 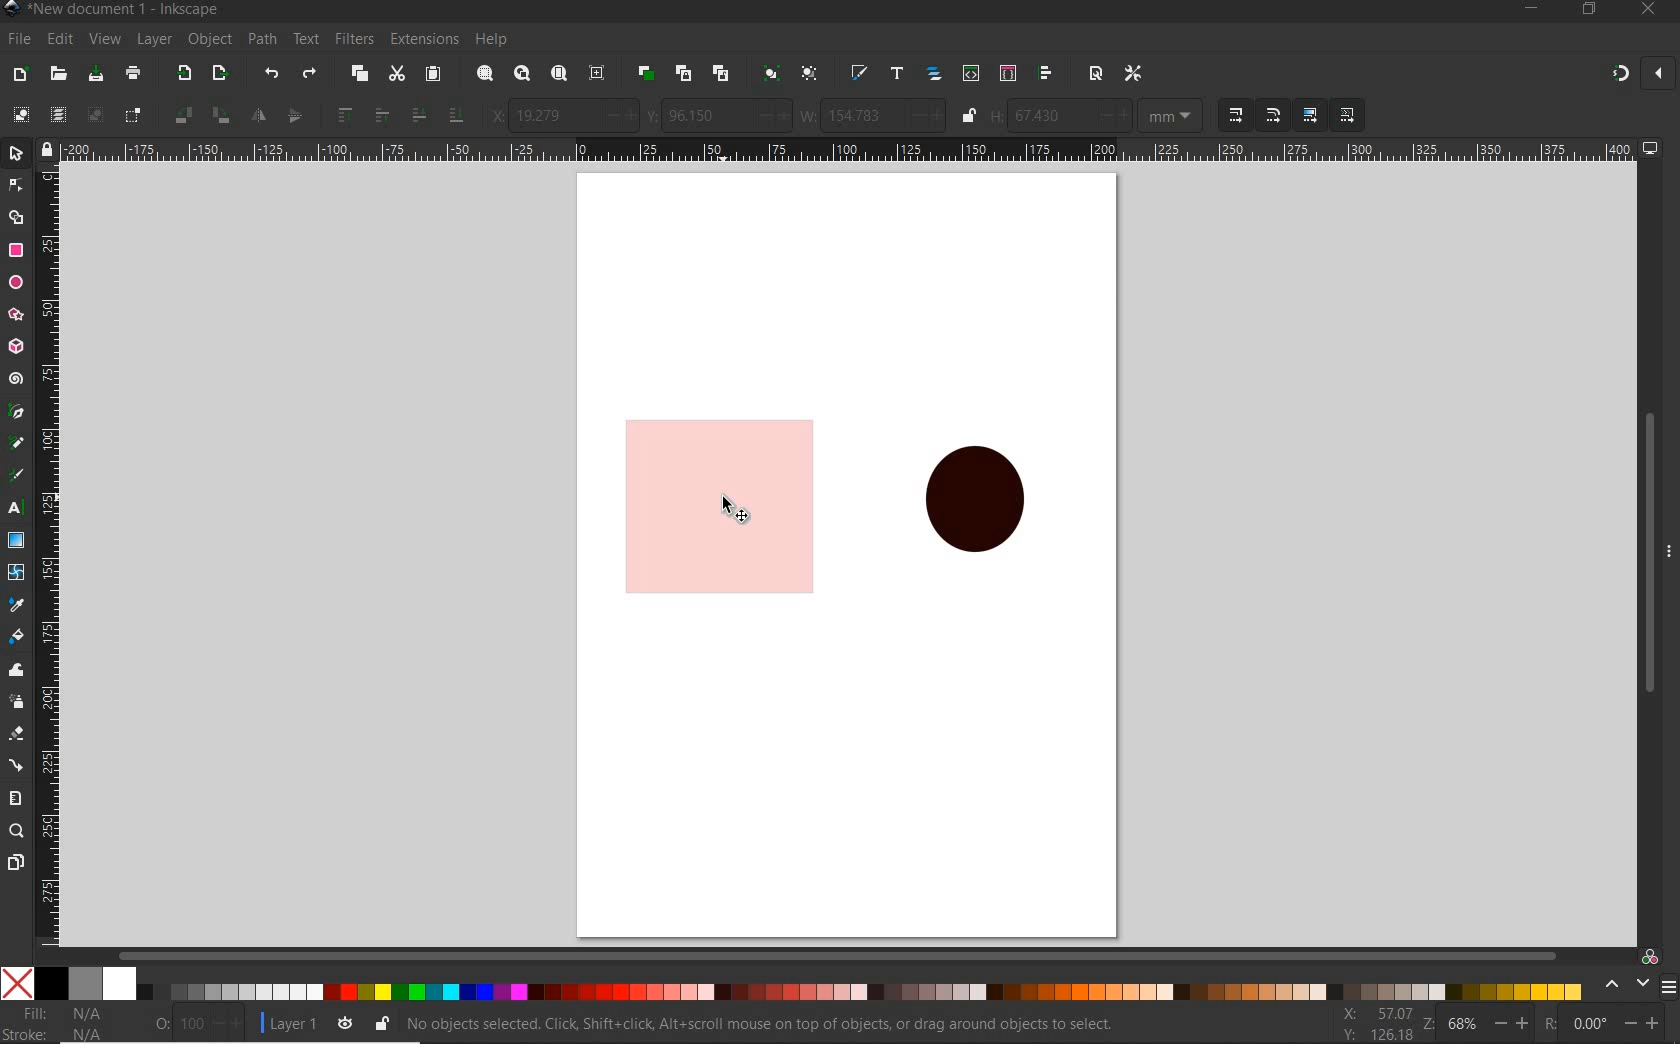 What do you see at coordinates (717, 116) in the screenshot?
I see `vertical coordinates  of selection` at bounding box center [717, 116].